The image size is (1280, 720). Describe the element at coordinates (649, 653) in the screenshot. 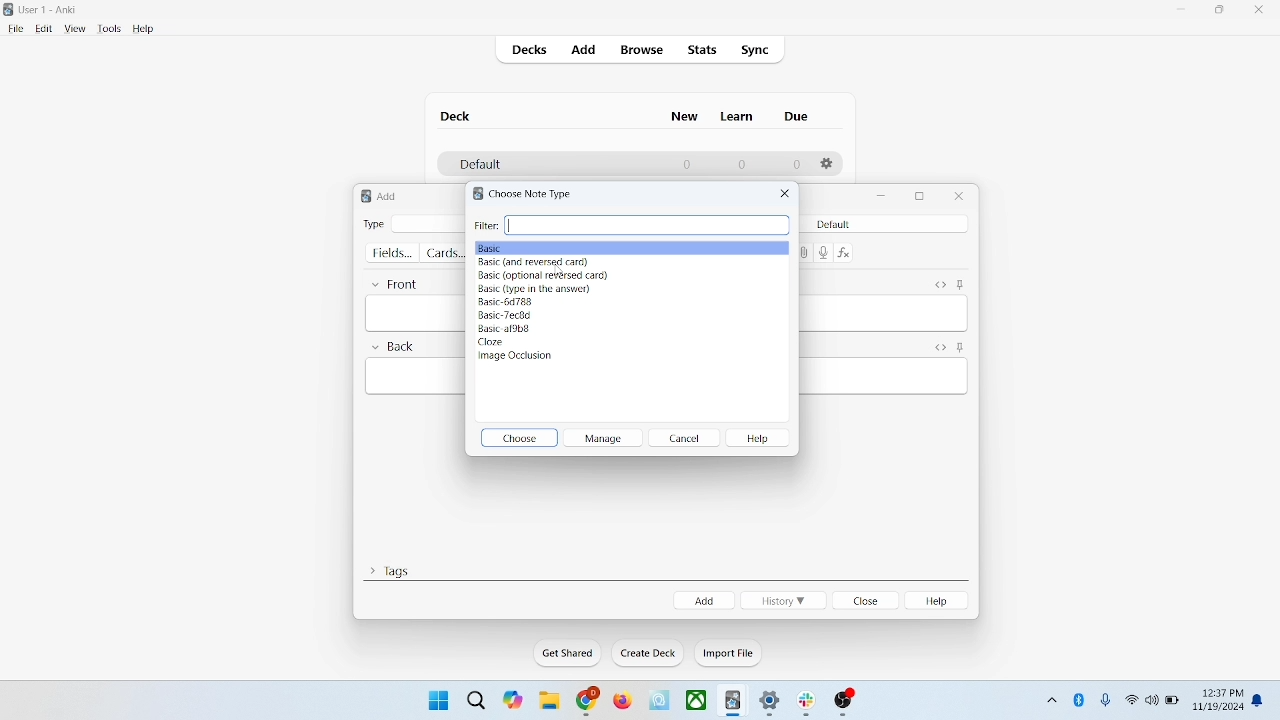

I see `create deck` at that location.